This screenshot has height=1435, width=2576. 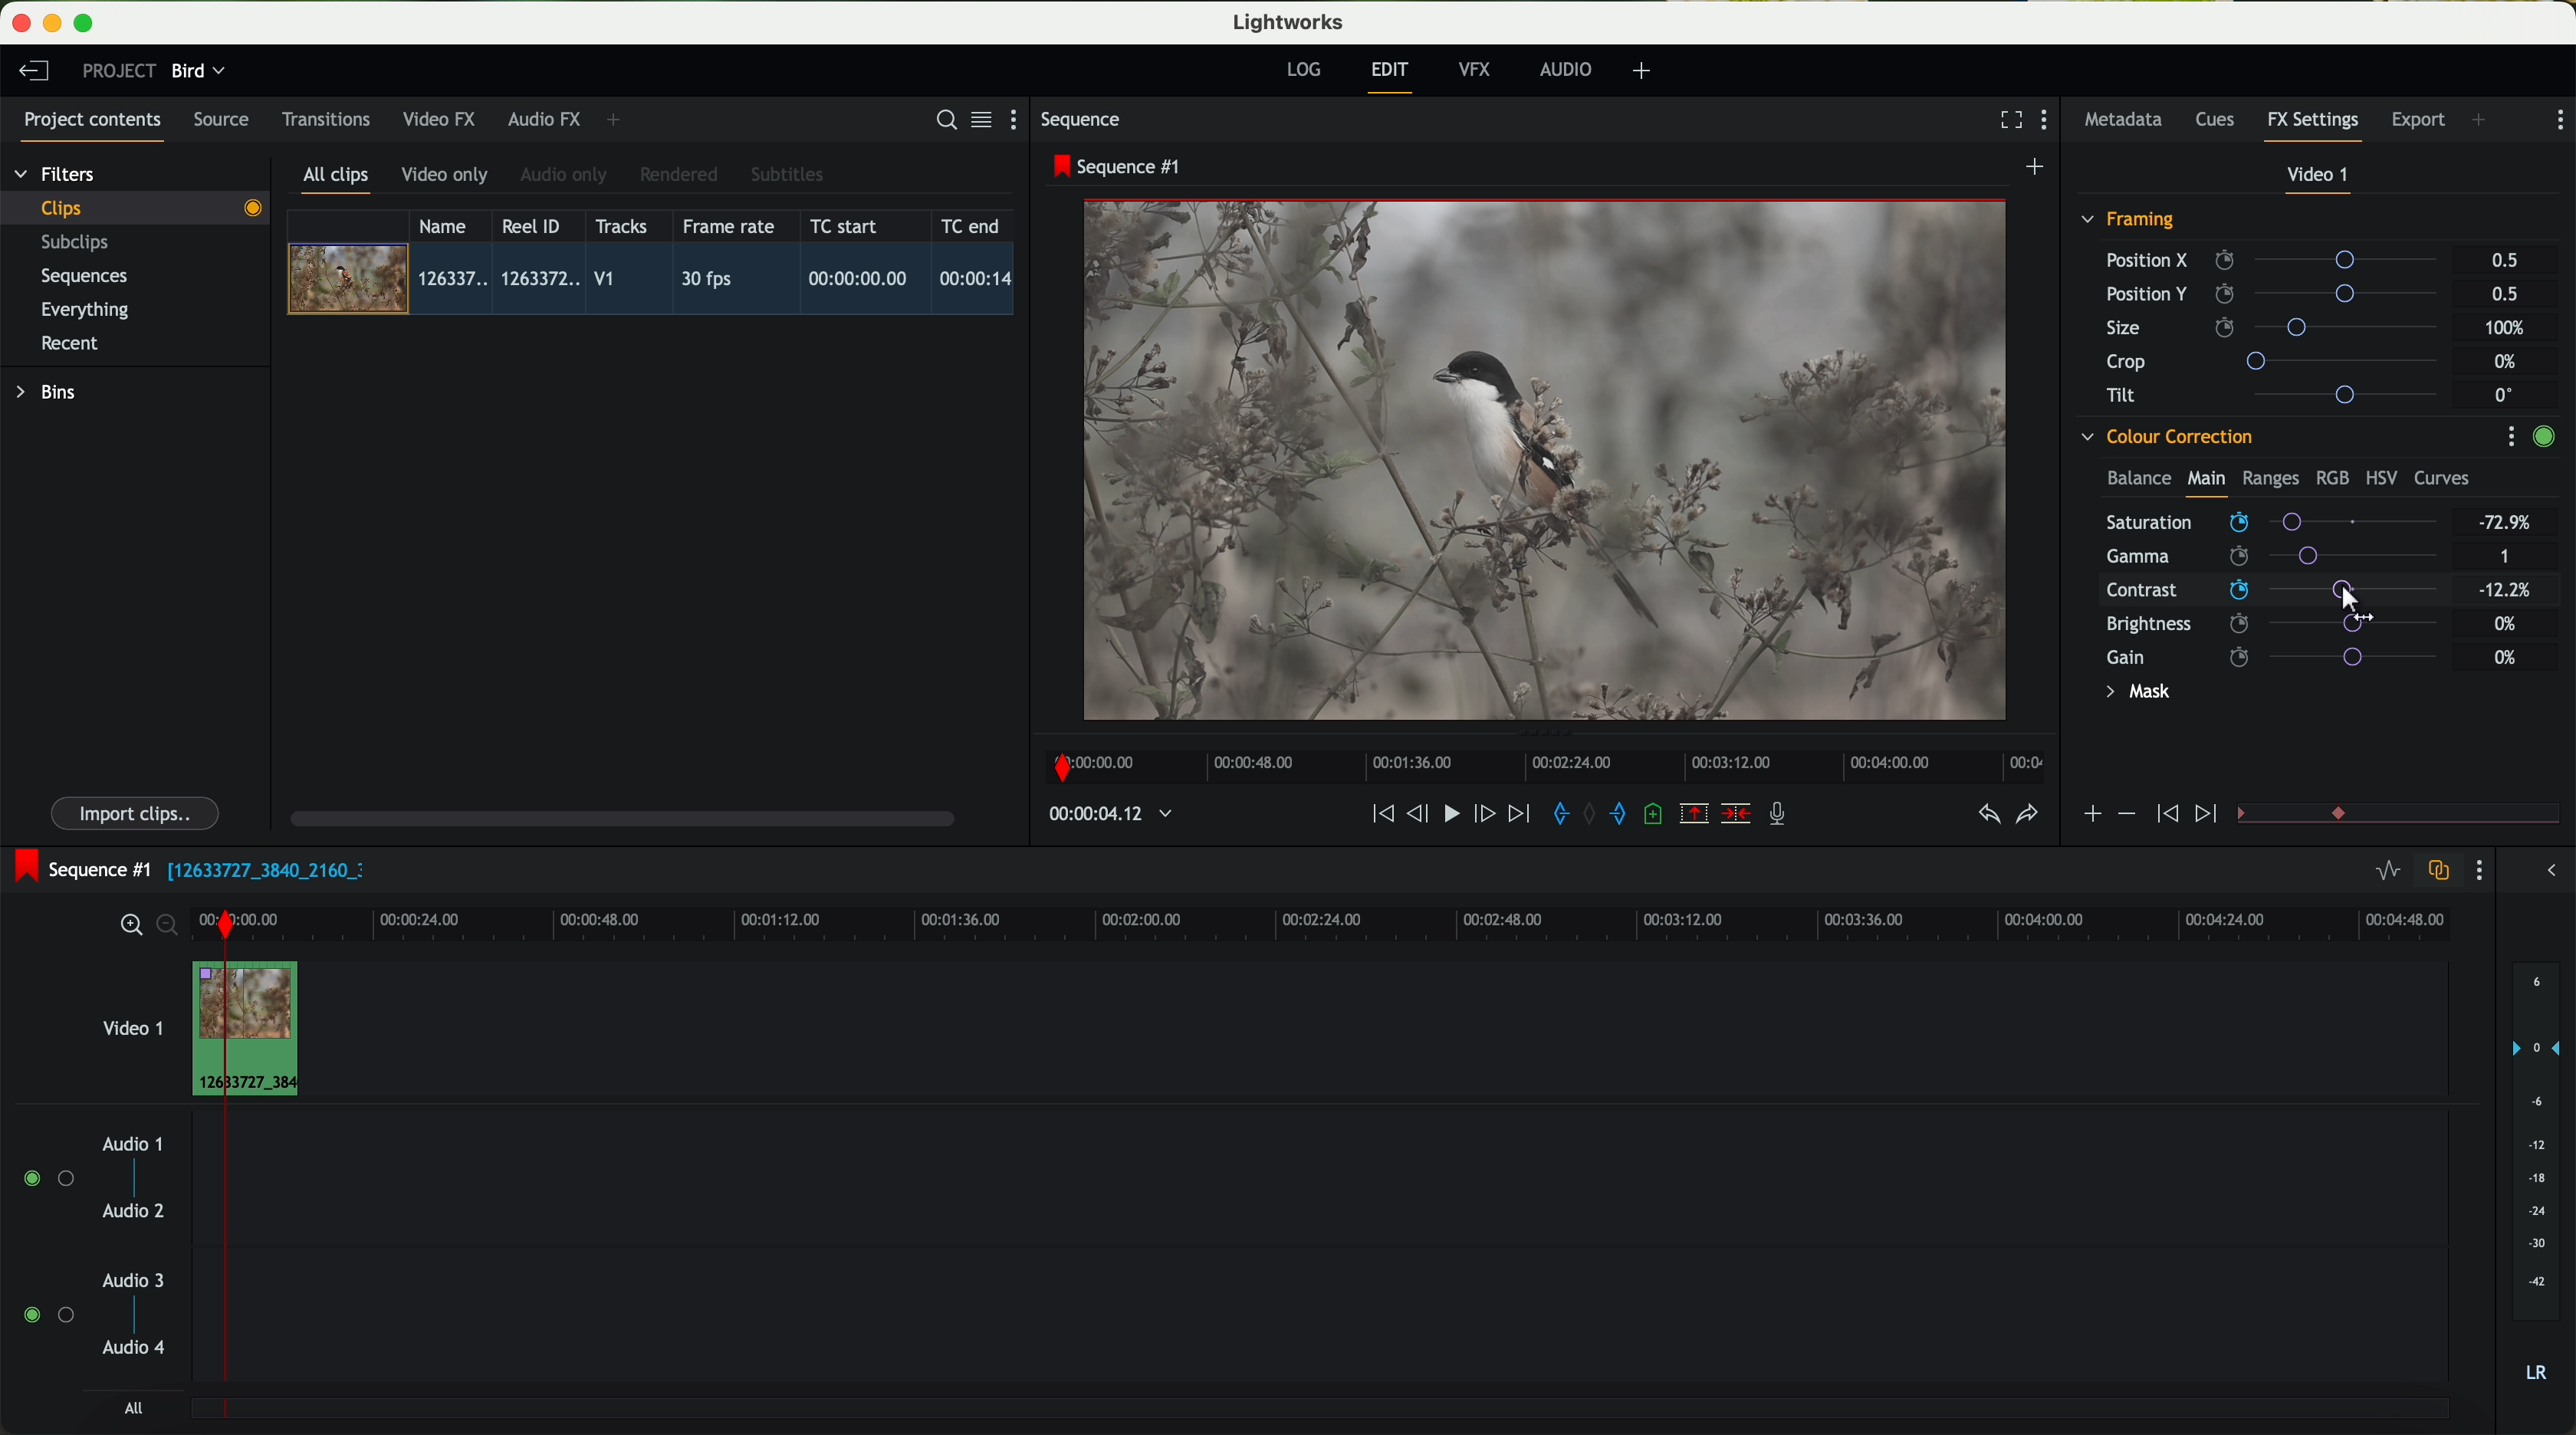 I want to click on timeline, so click(x=1386, y=923).